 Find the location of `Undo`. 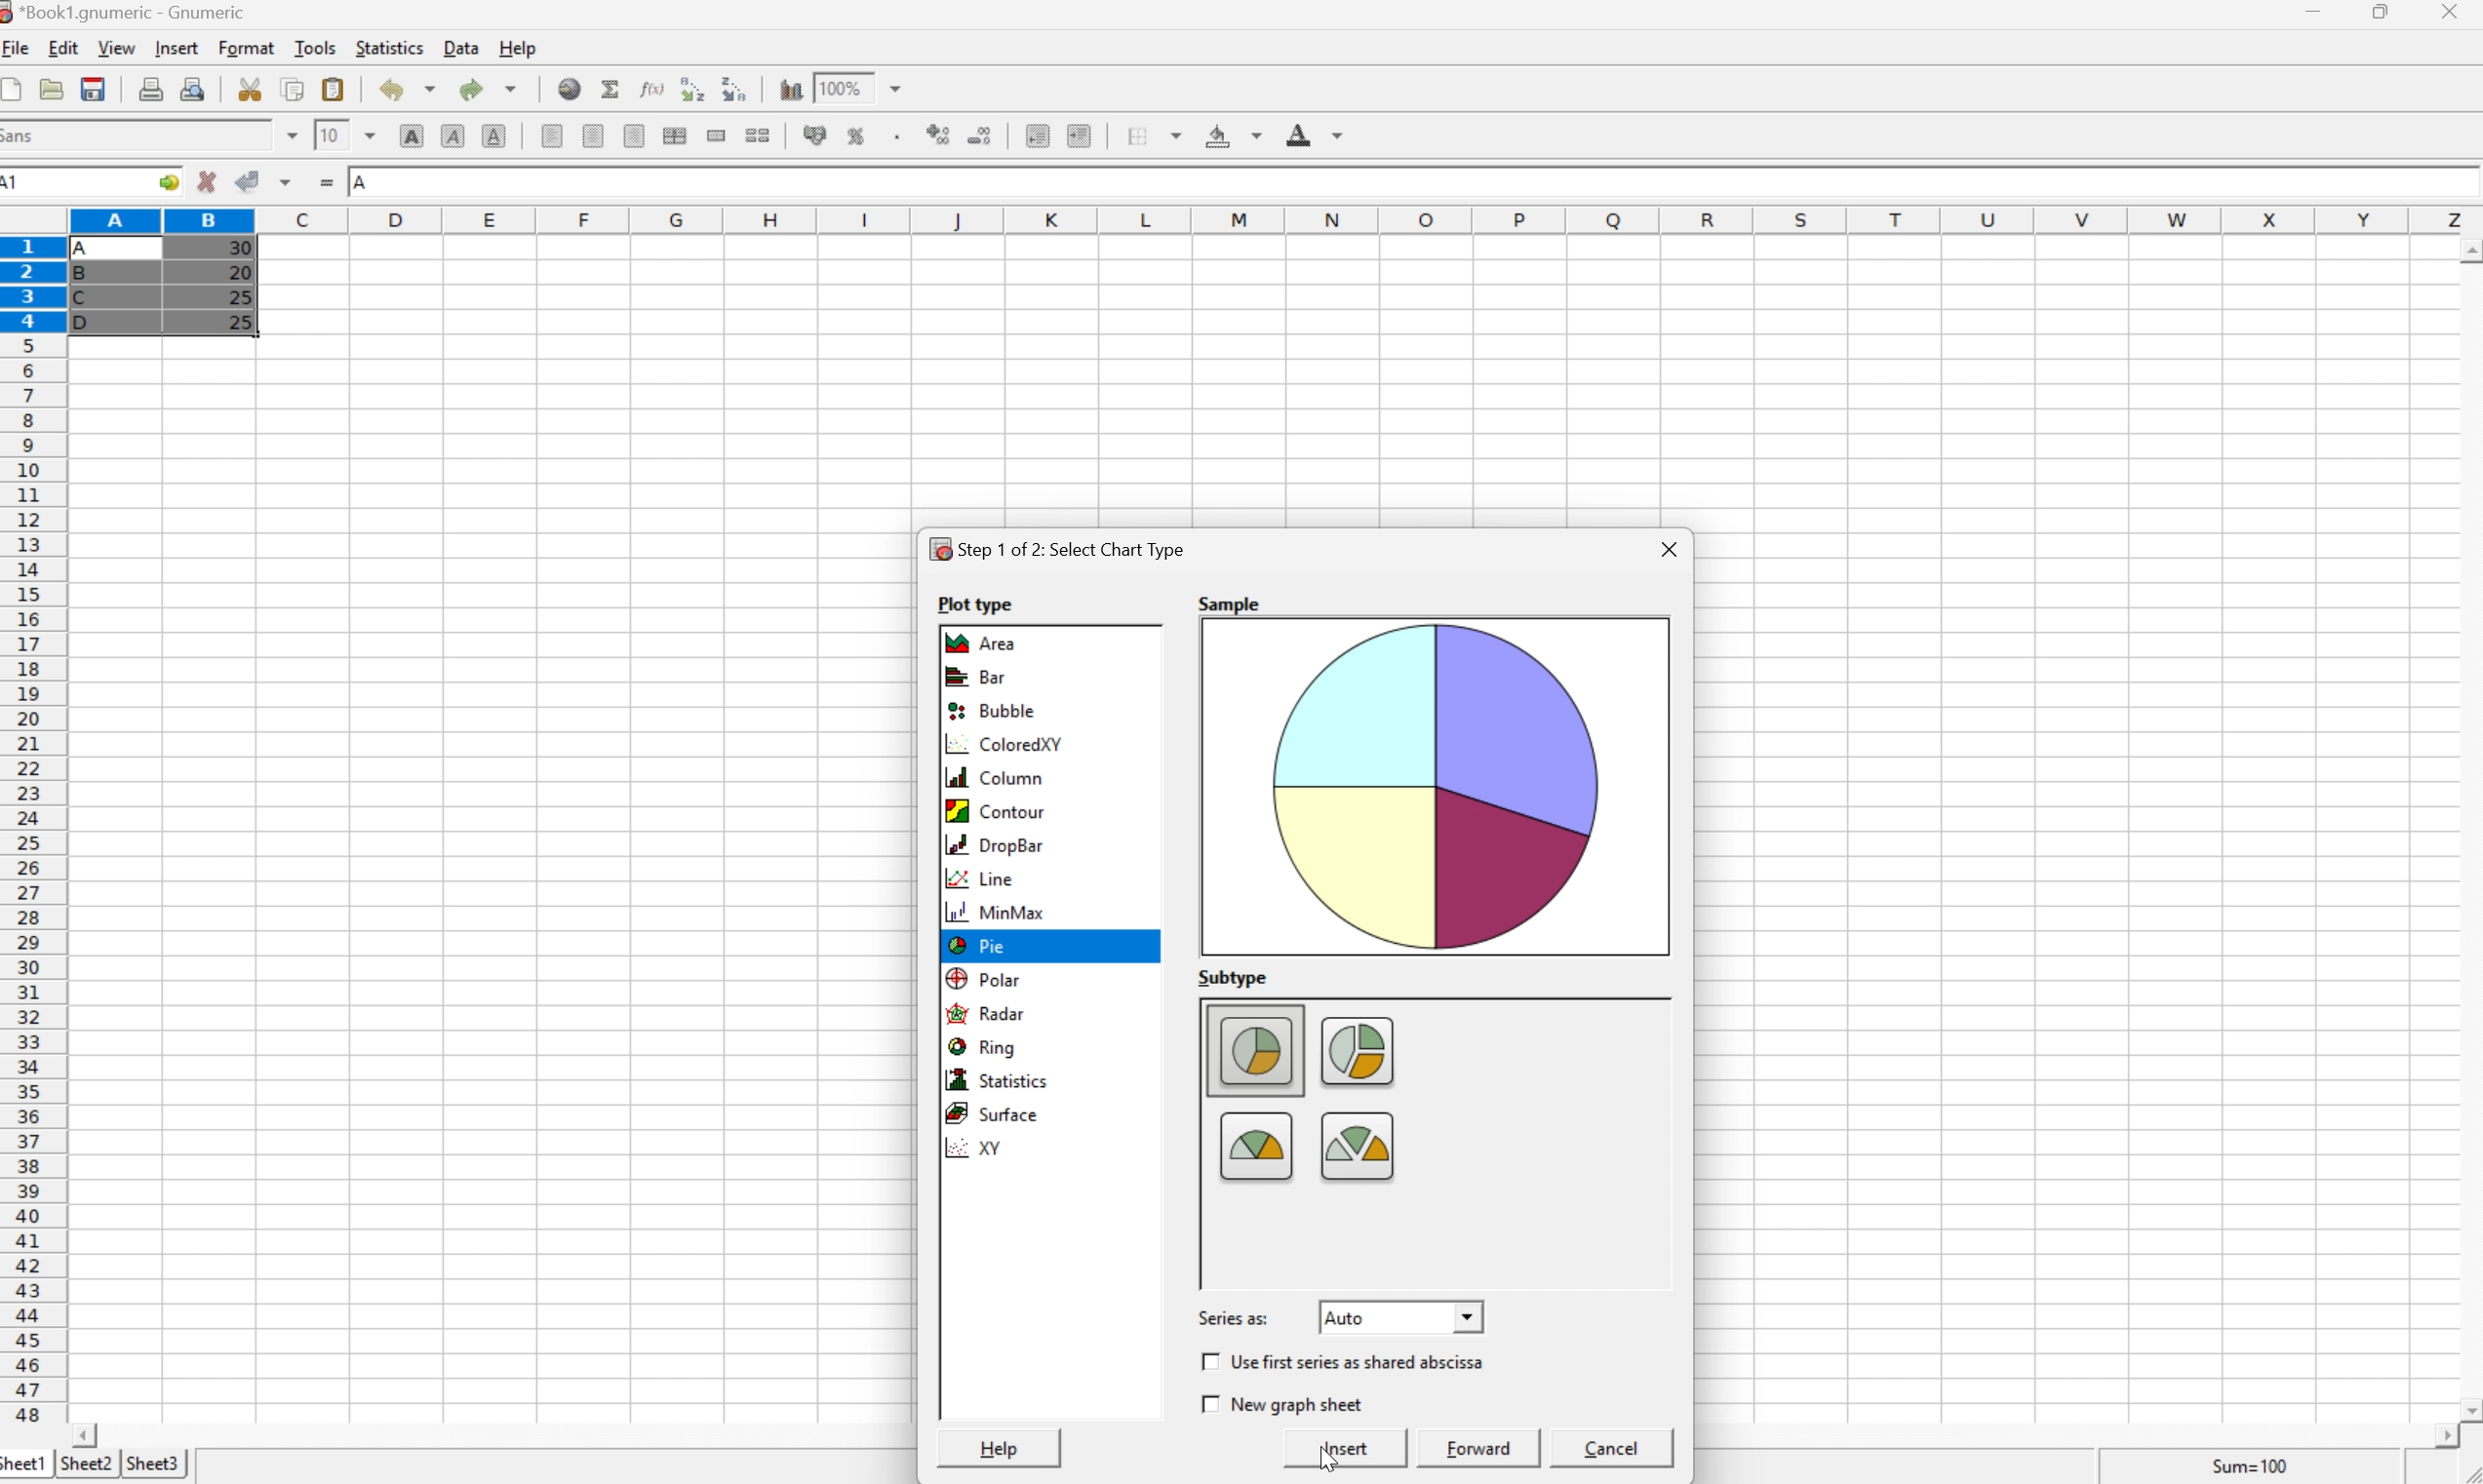

Undo is located at coordinates (407, 89).